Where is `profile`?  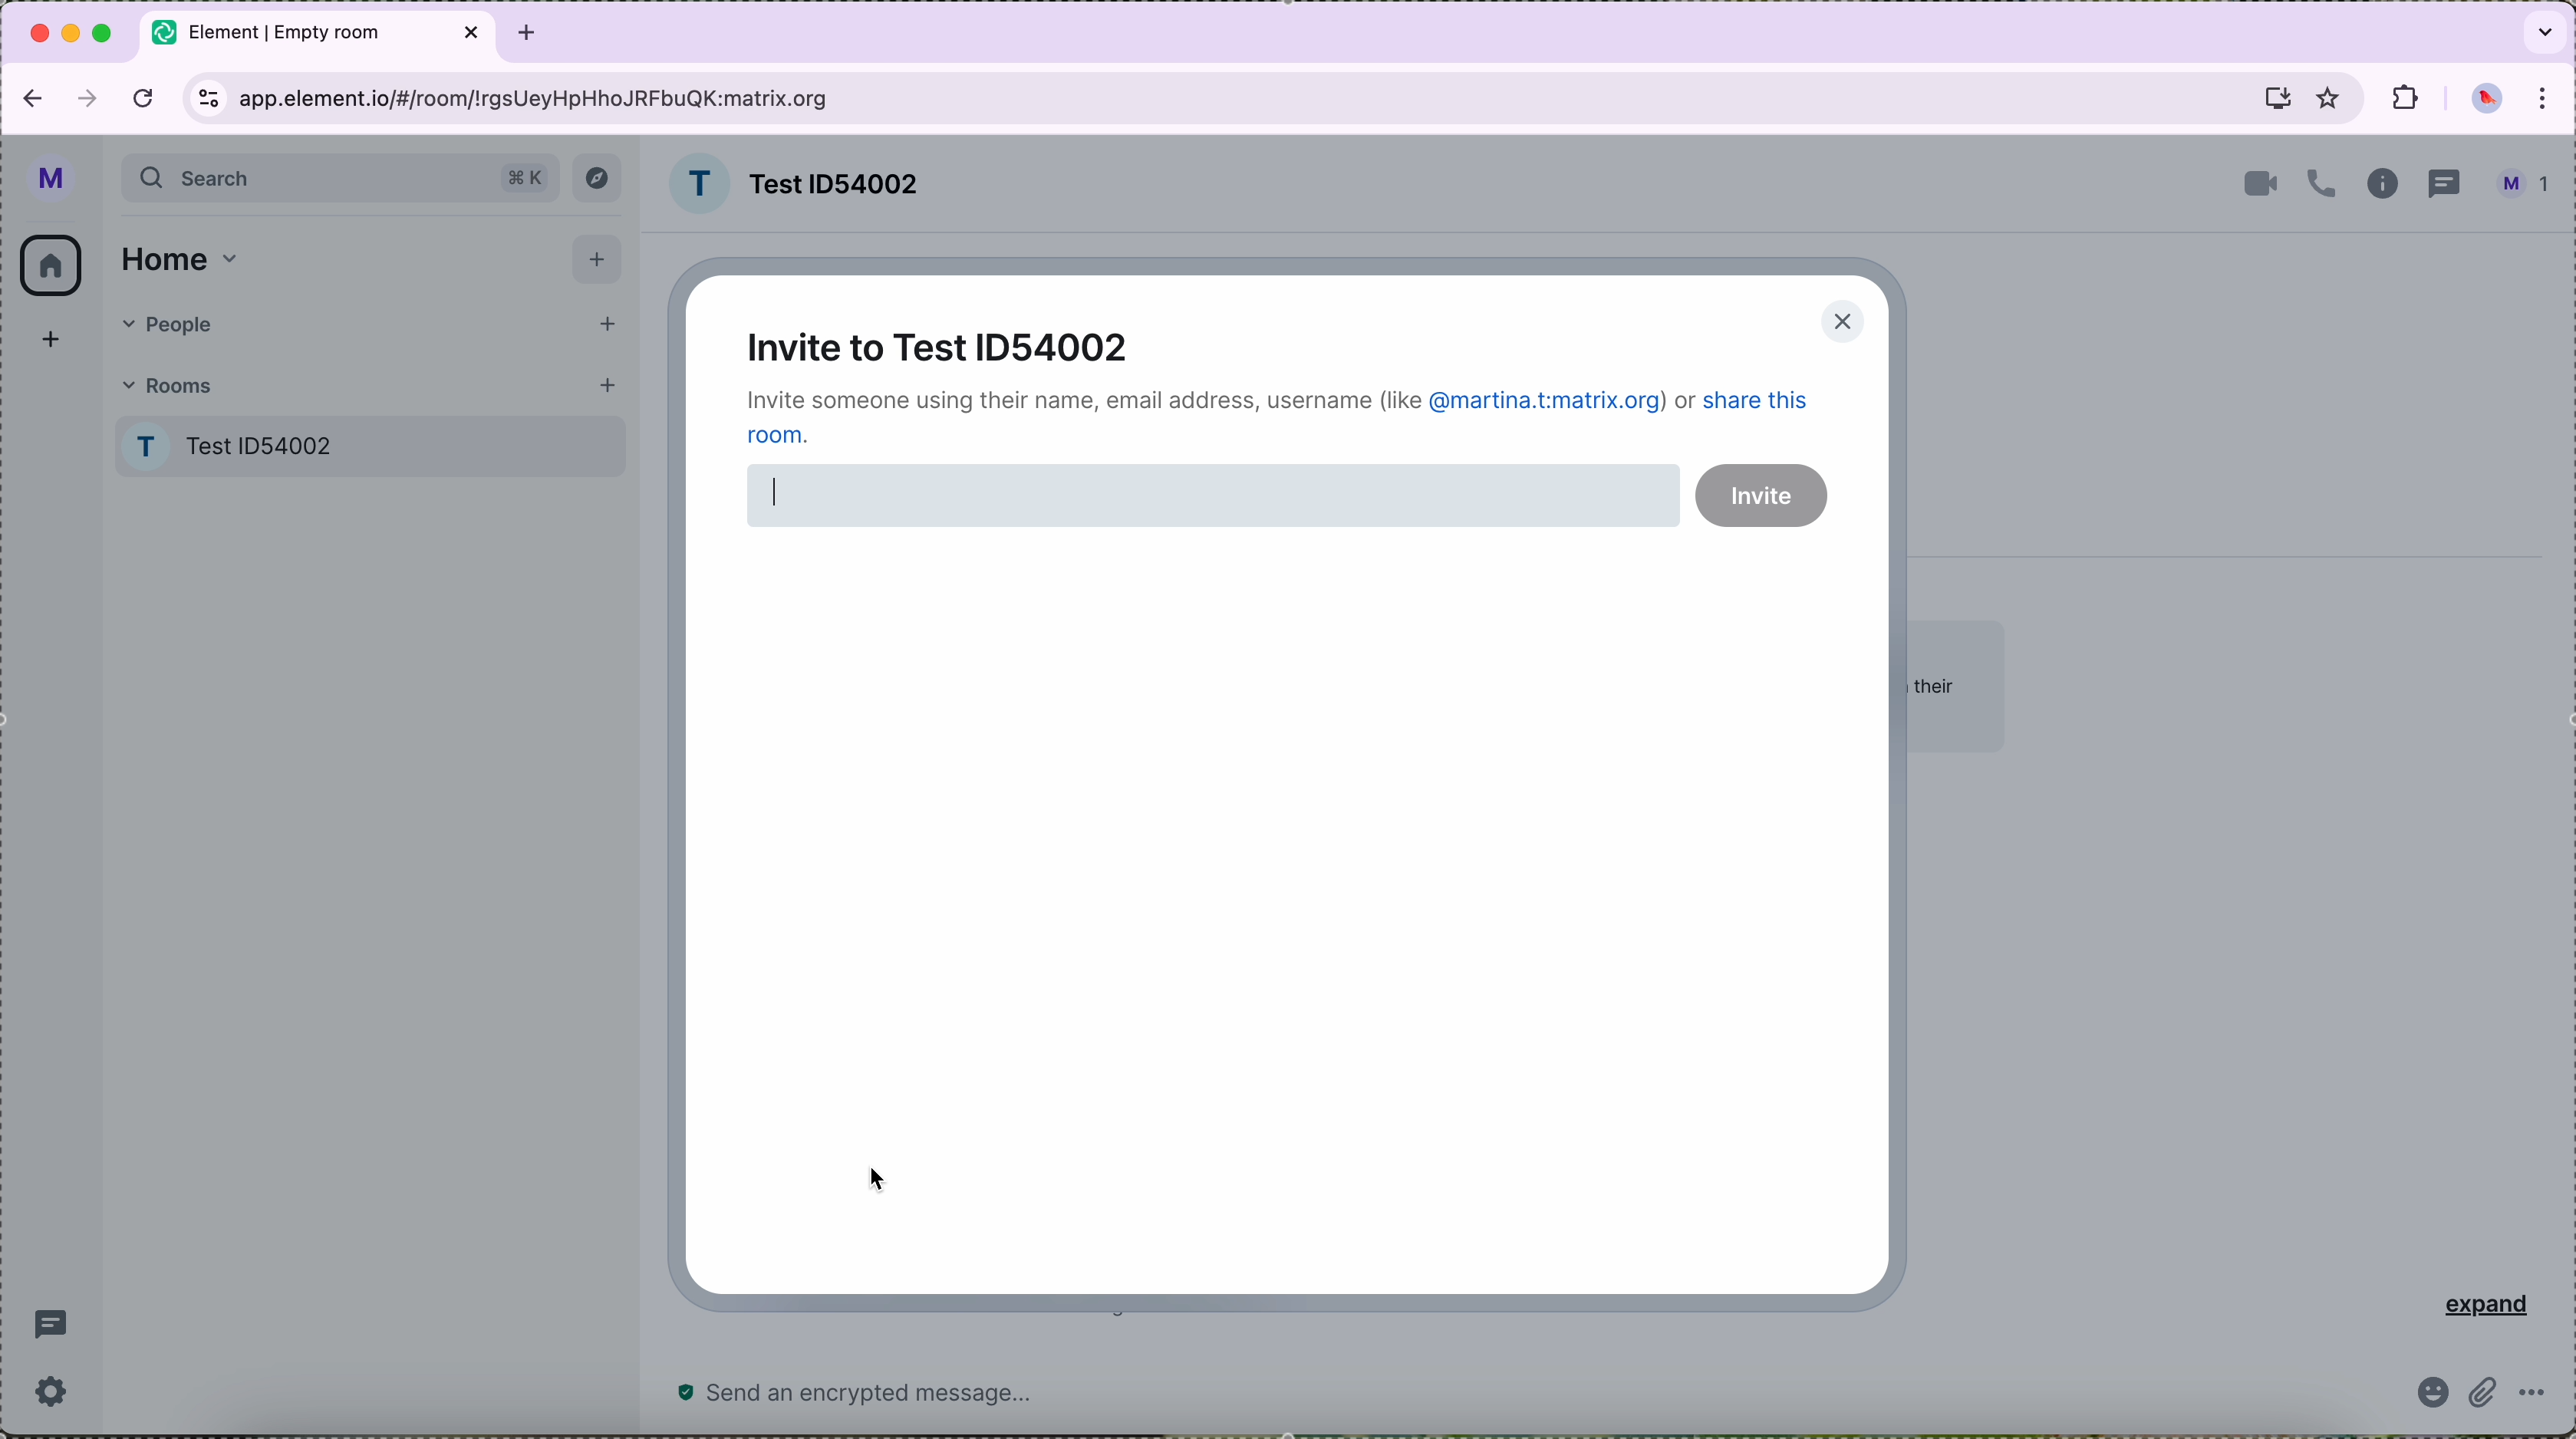 profile is located at coordinates (54, 178).